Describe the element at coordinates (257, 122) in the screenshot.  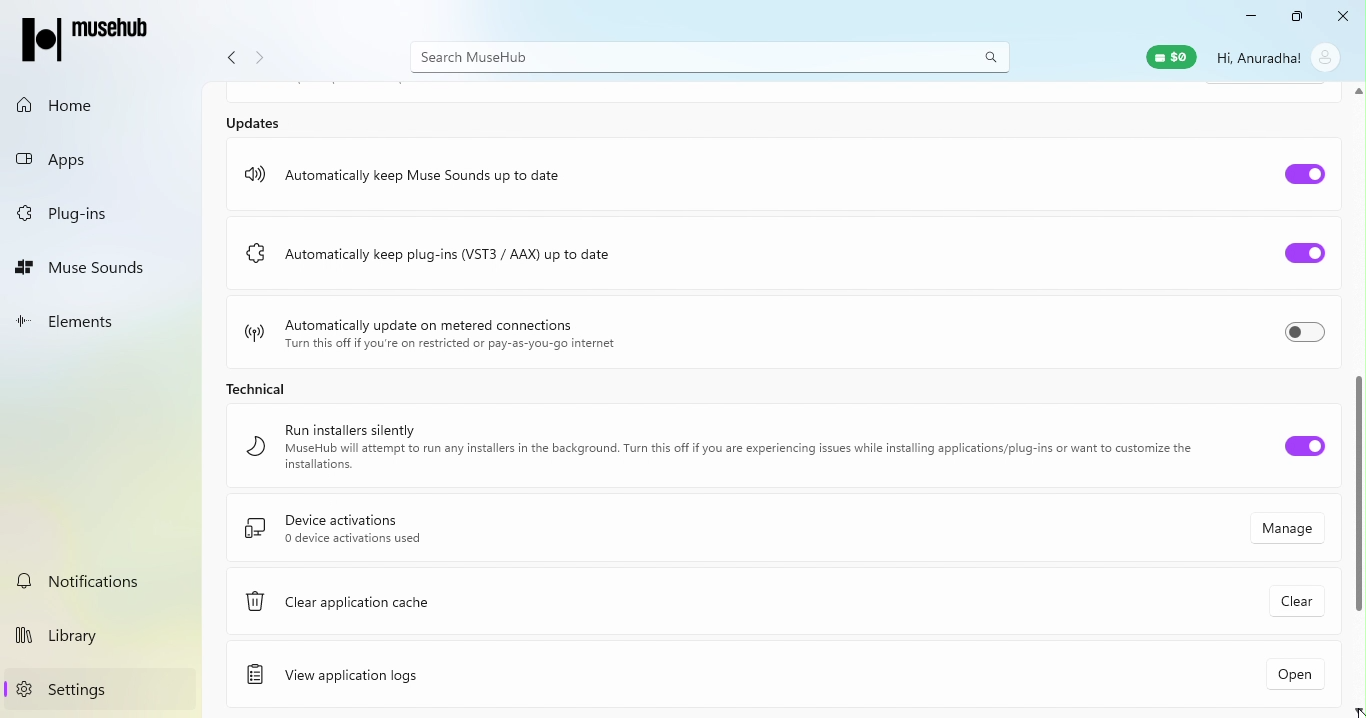
I see `Updates` at that location.